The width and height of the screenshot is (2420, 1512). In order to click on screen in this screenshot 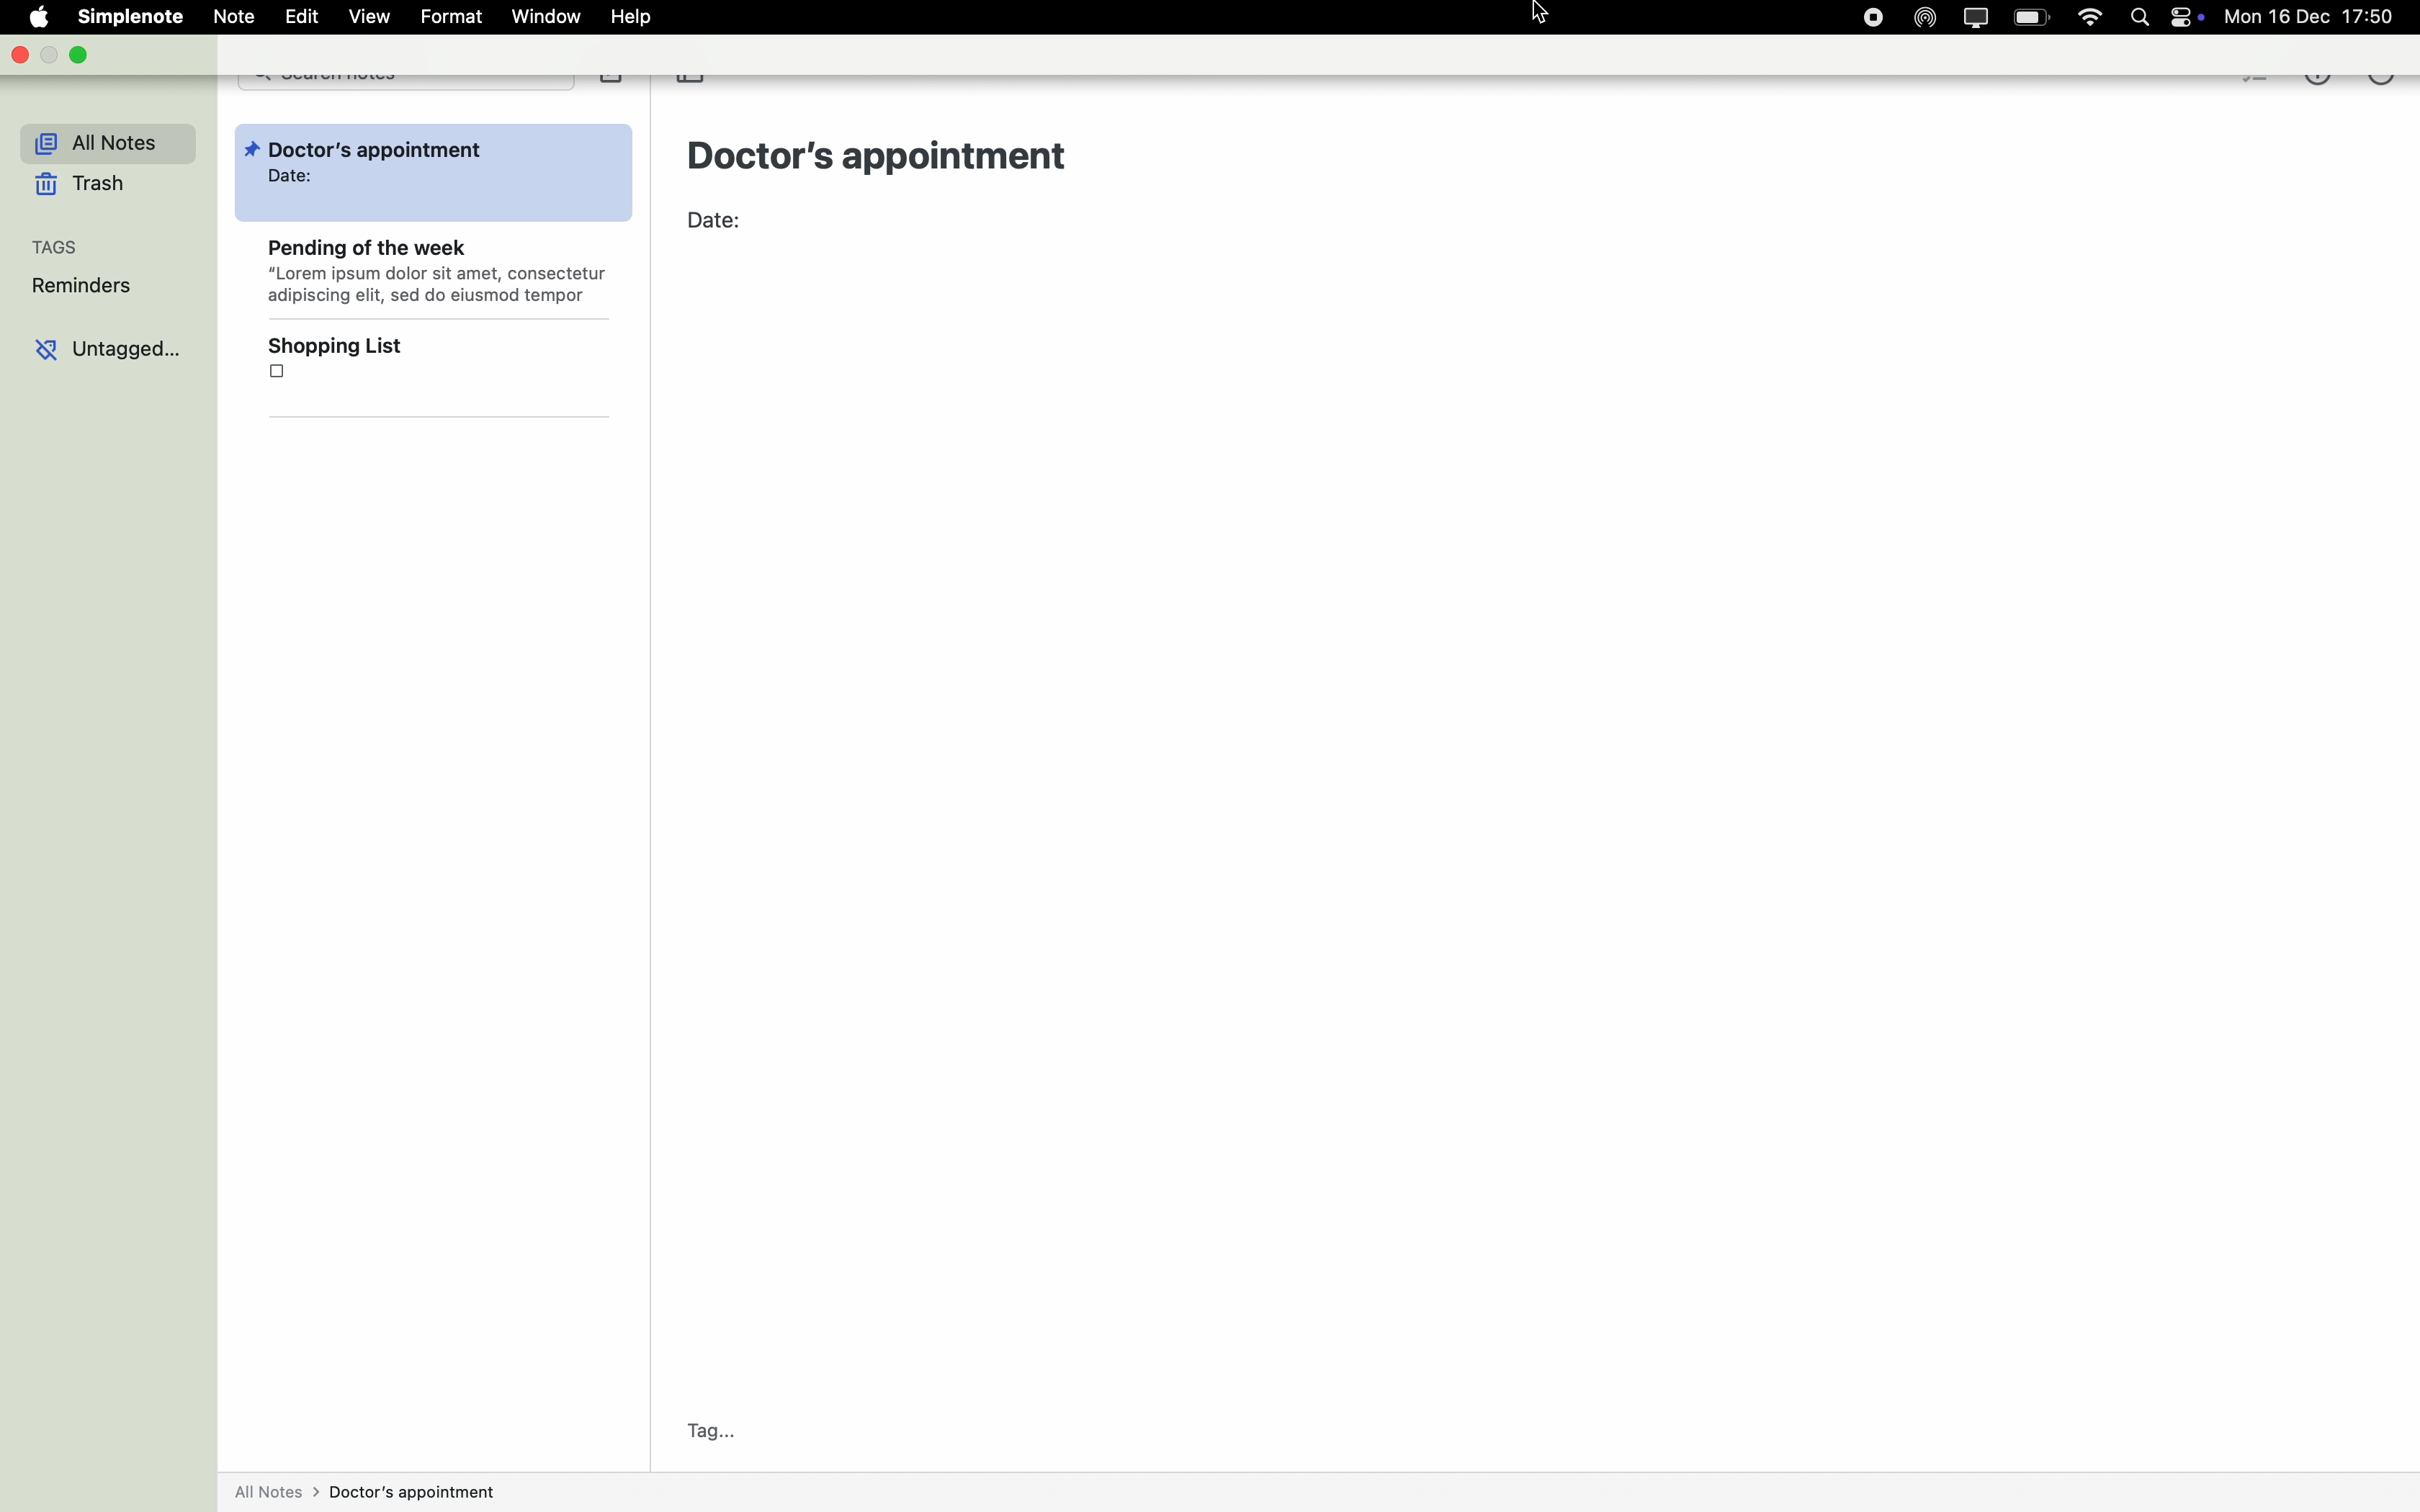, I will do `click(1983, 17)`.